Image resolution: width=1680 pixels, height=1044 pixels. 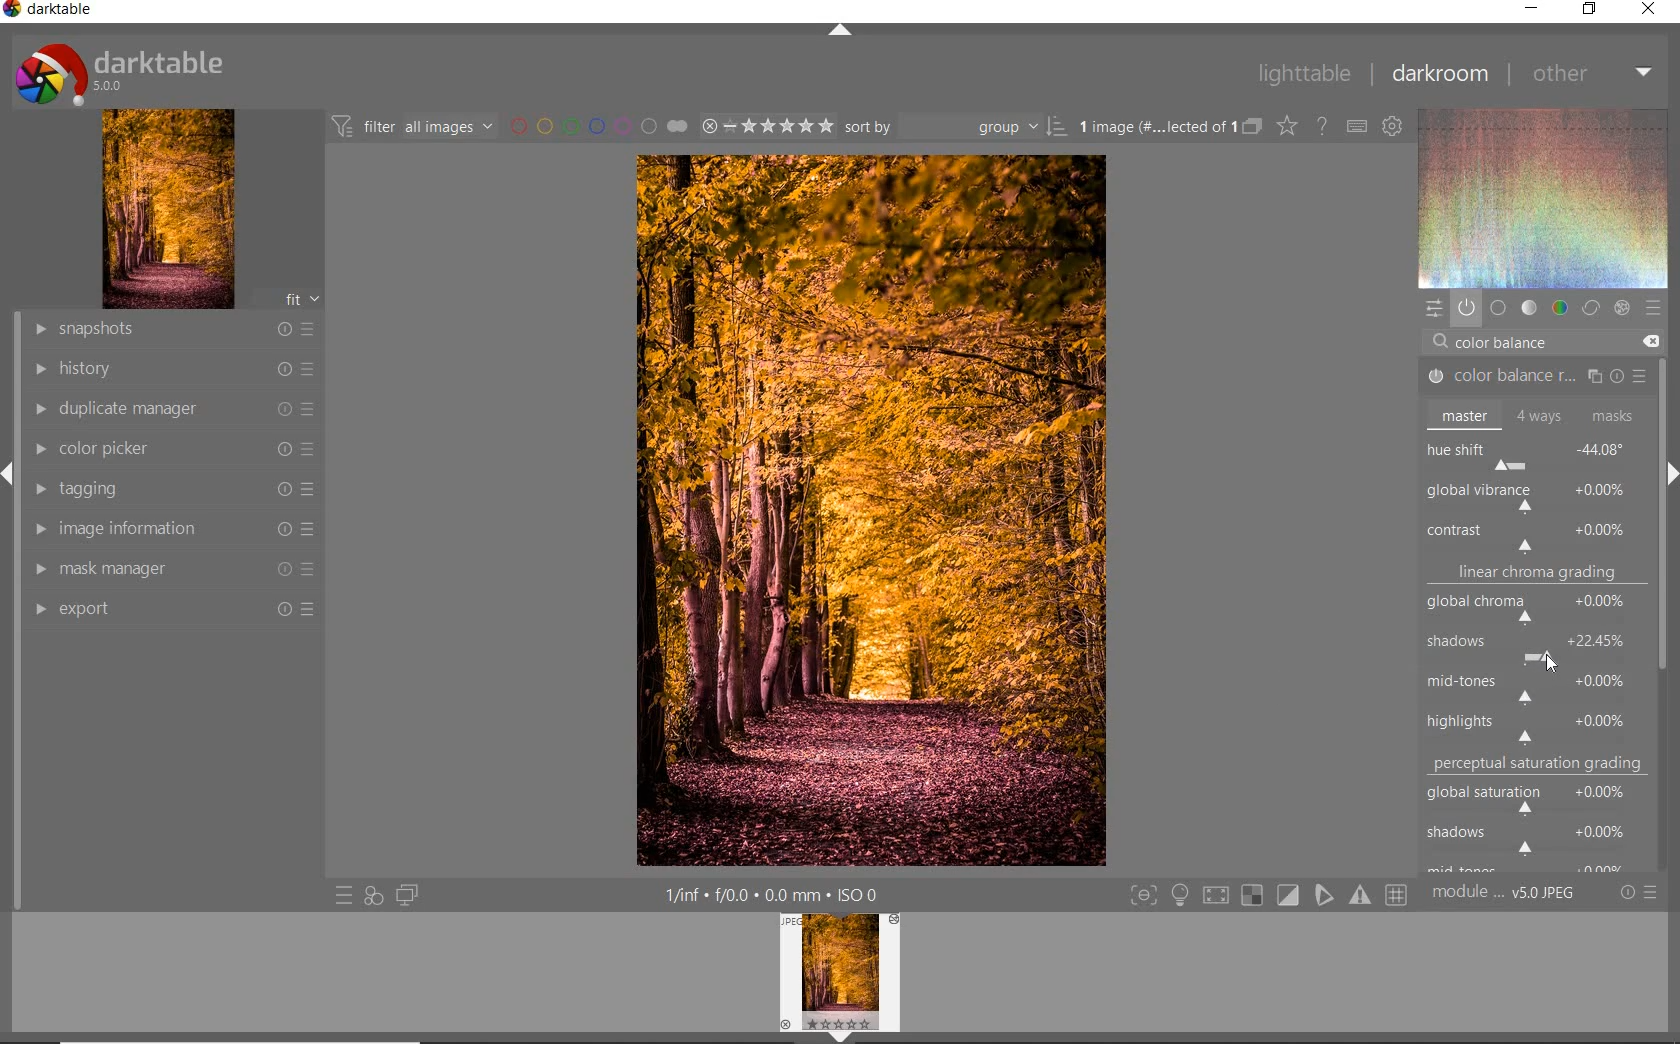 I want to click on contrast, so click(x=1534, y=535).